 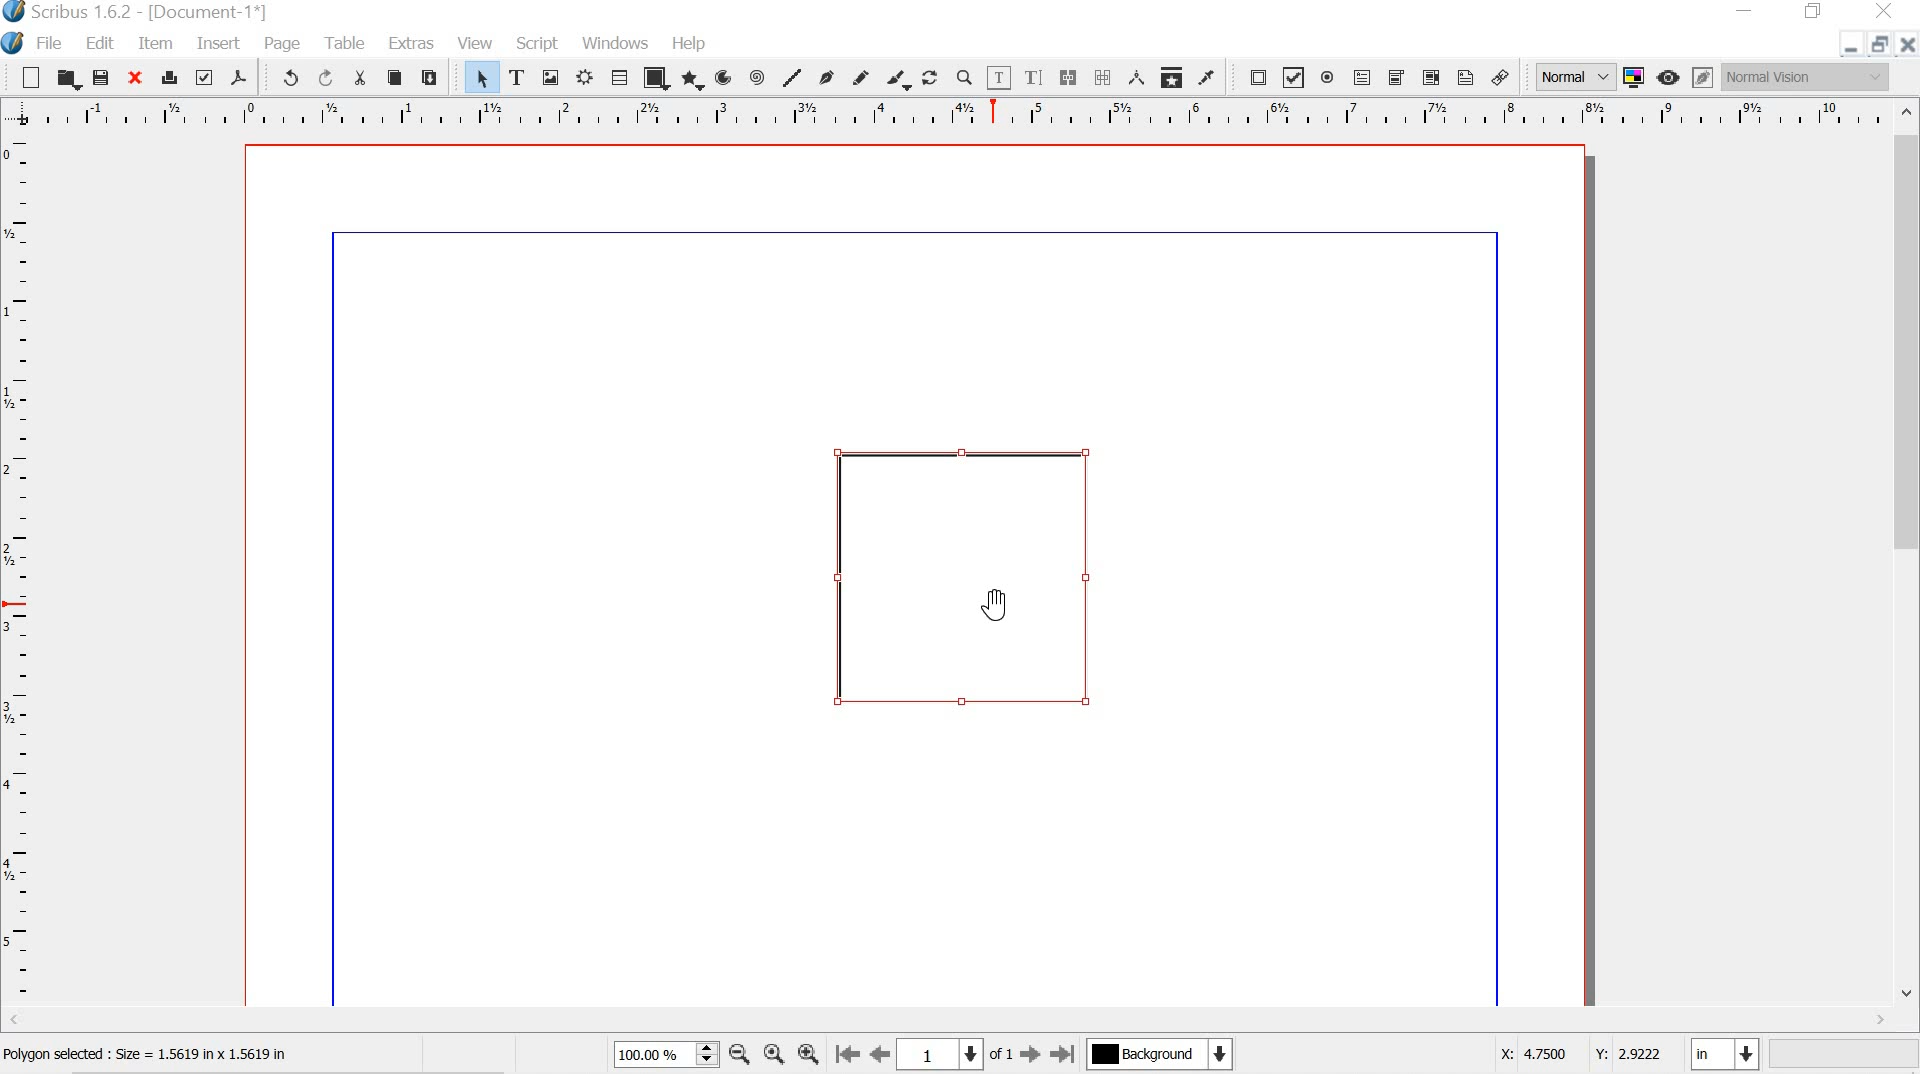 What do you see at coordinates (410, 44) in the screenshot?
I see `extras` at bounding box center [410, 44].